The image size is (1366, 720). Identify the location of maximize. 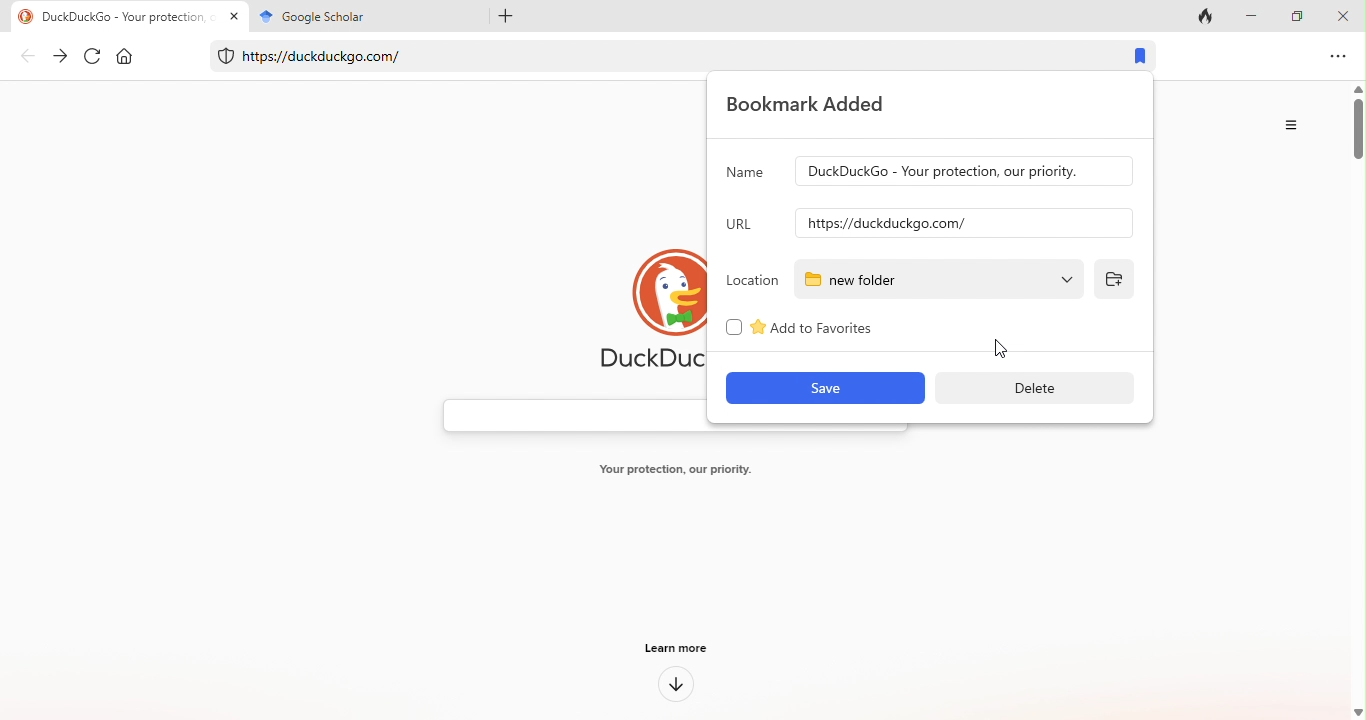
(1301, 15).